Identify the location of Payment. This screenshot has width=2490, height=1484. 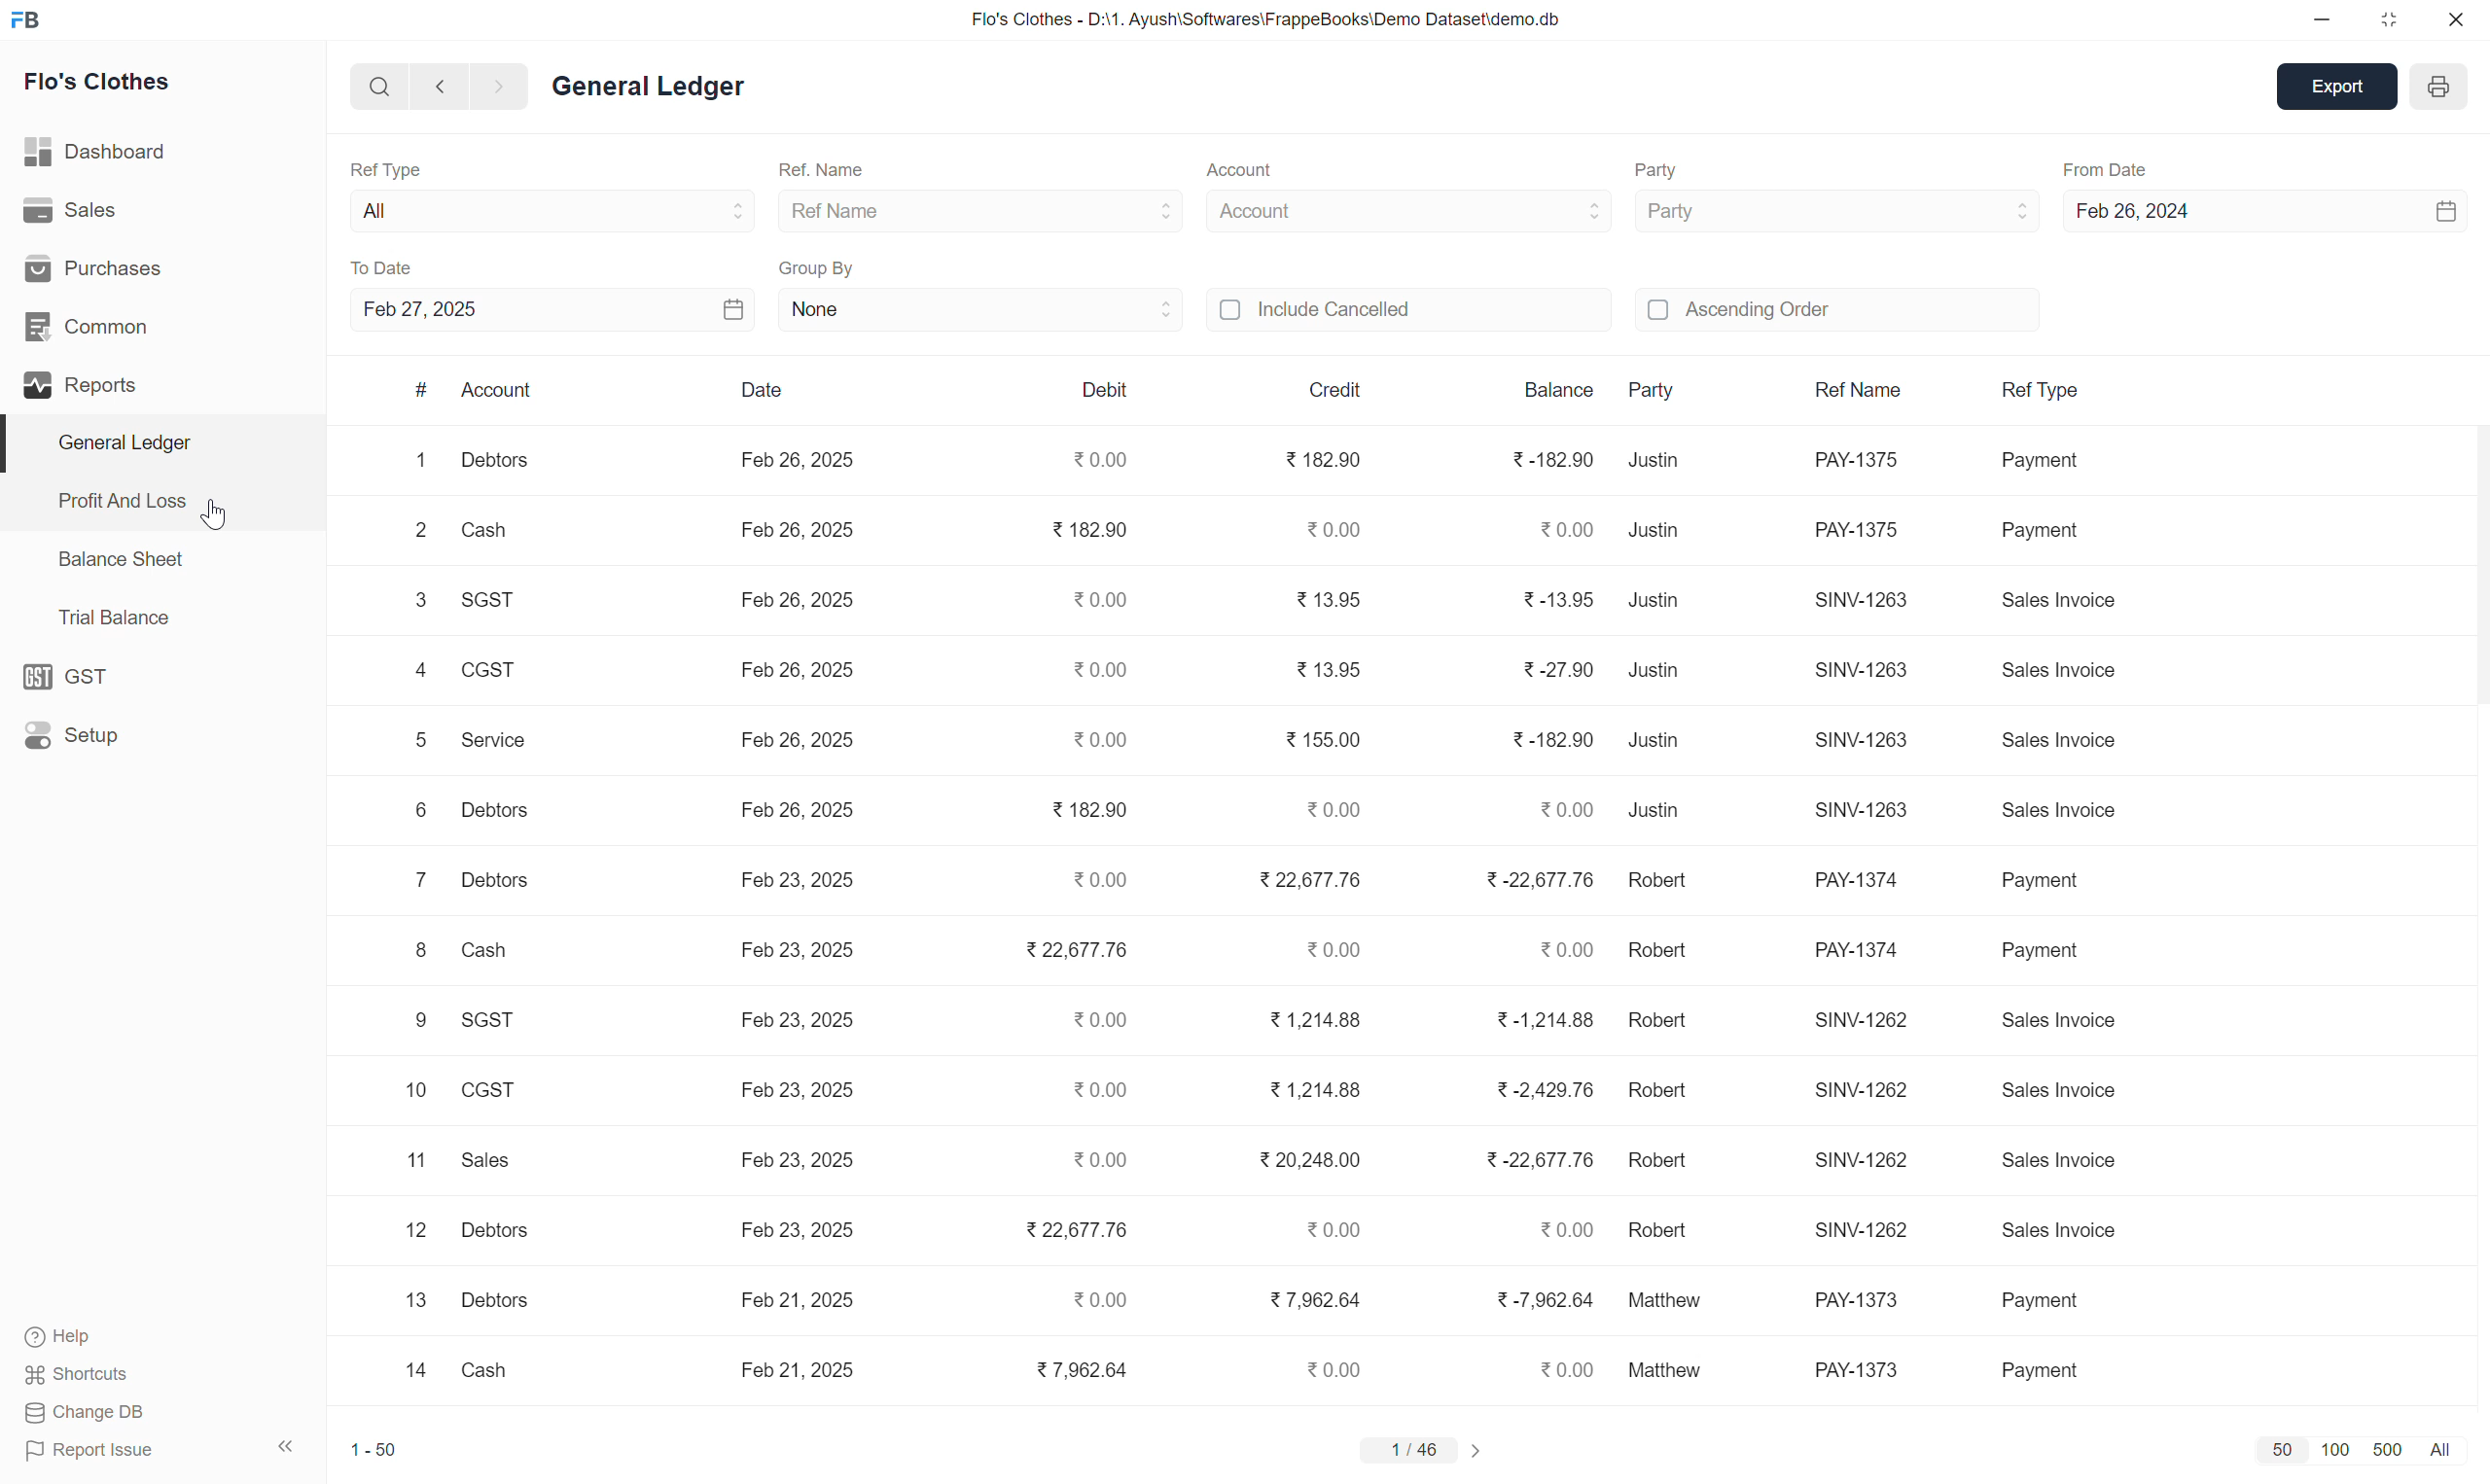
(2046, 953).